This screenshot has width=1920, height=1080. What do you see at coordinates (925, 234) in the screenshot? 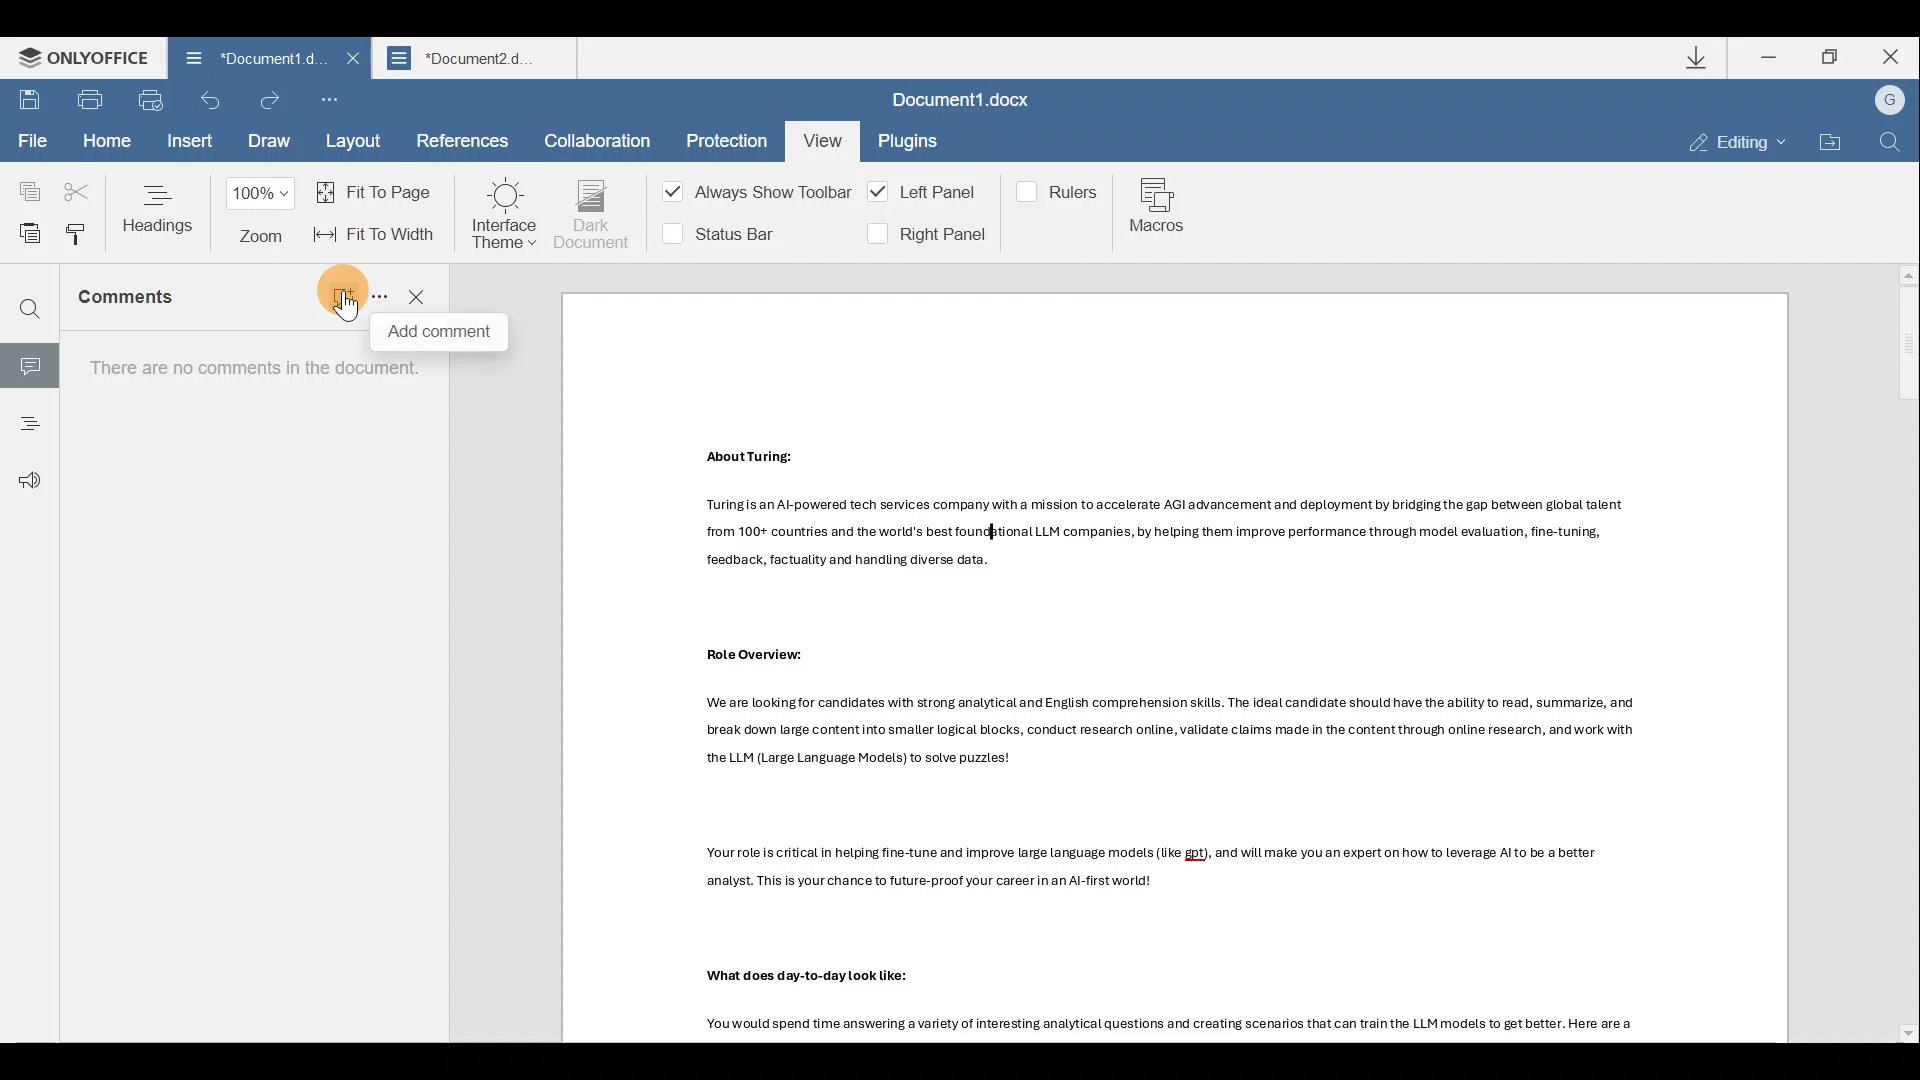
I see `Right panel` at bounding box center [925, 234].